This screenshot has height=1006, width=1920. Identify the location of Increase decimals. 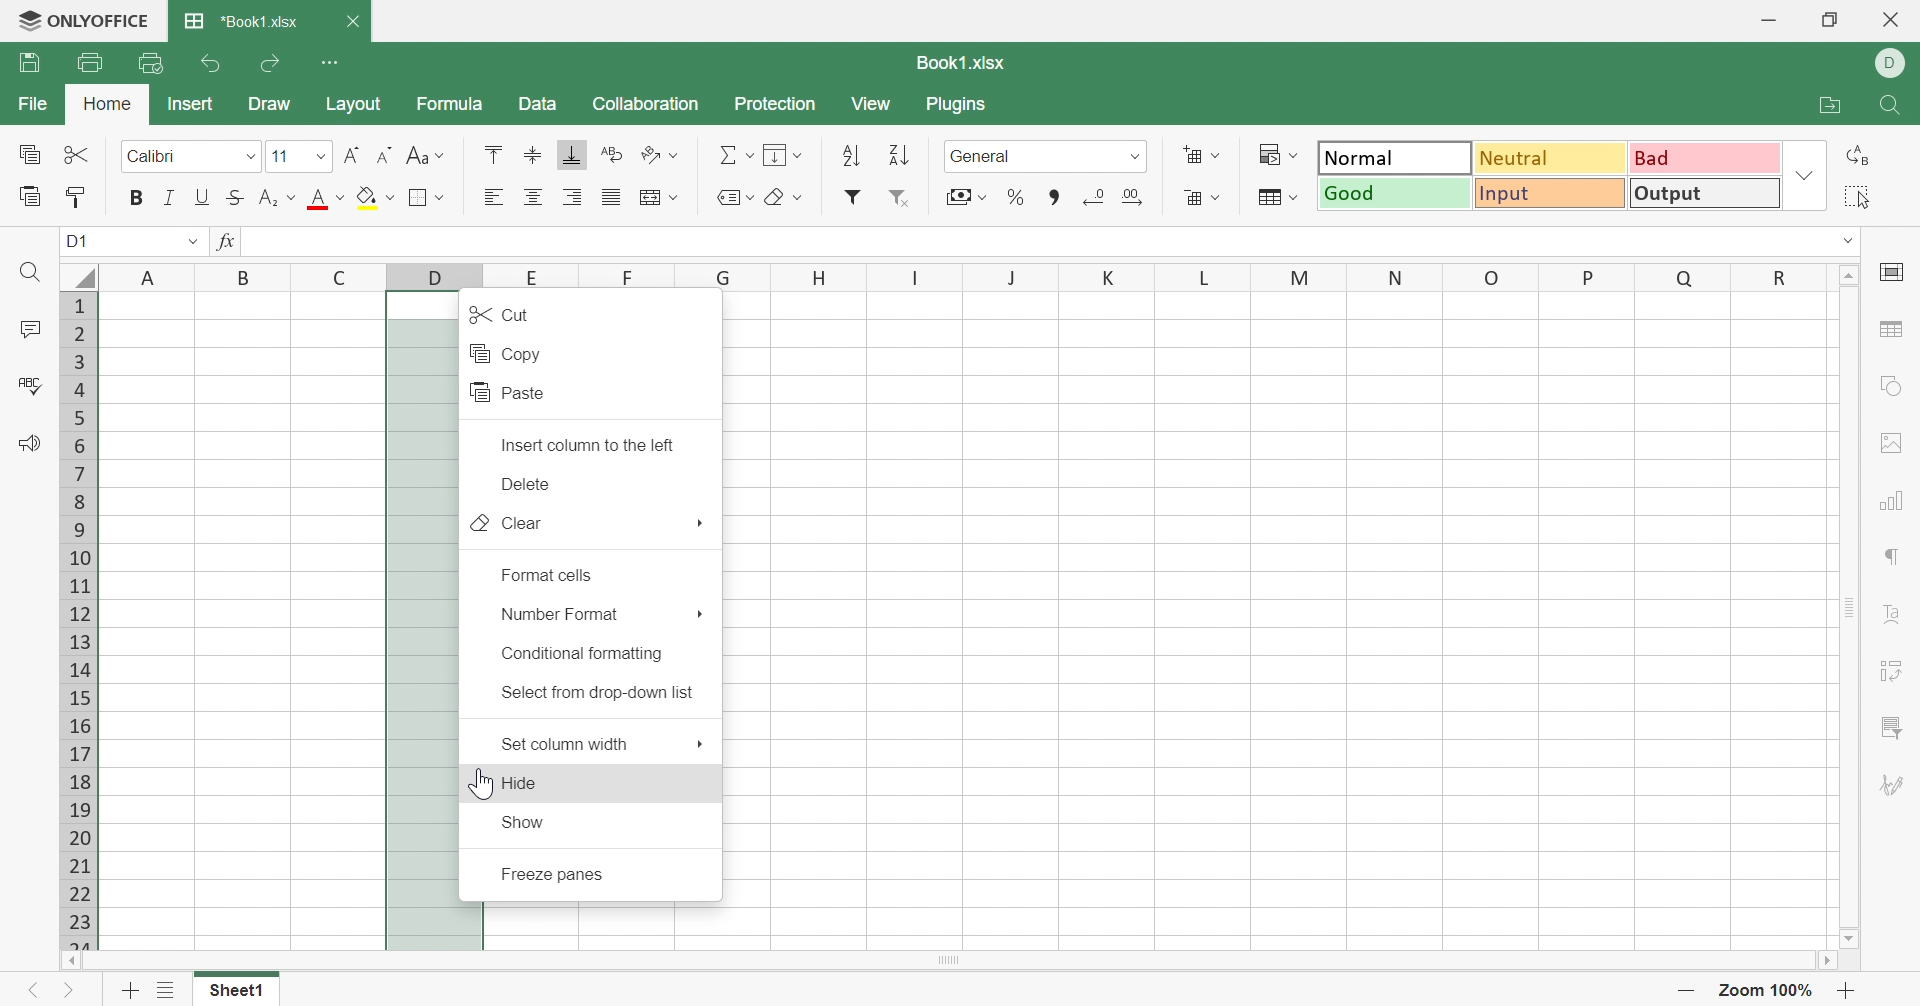
(1134, 198).